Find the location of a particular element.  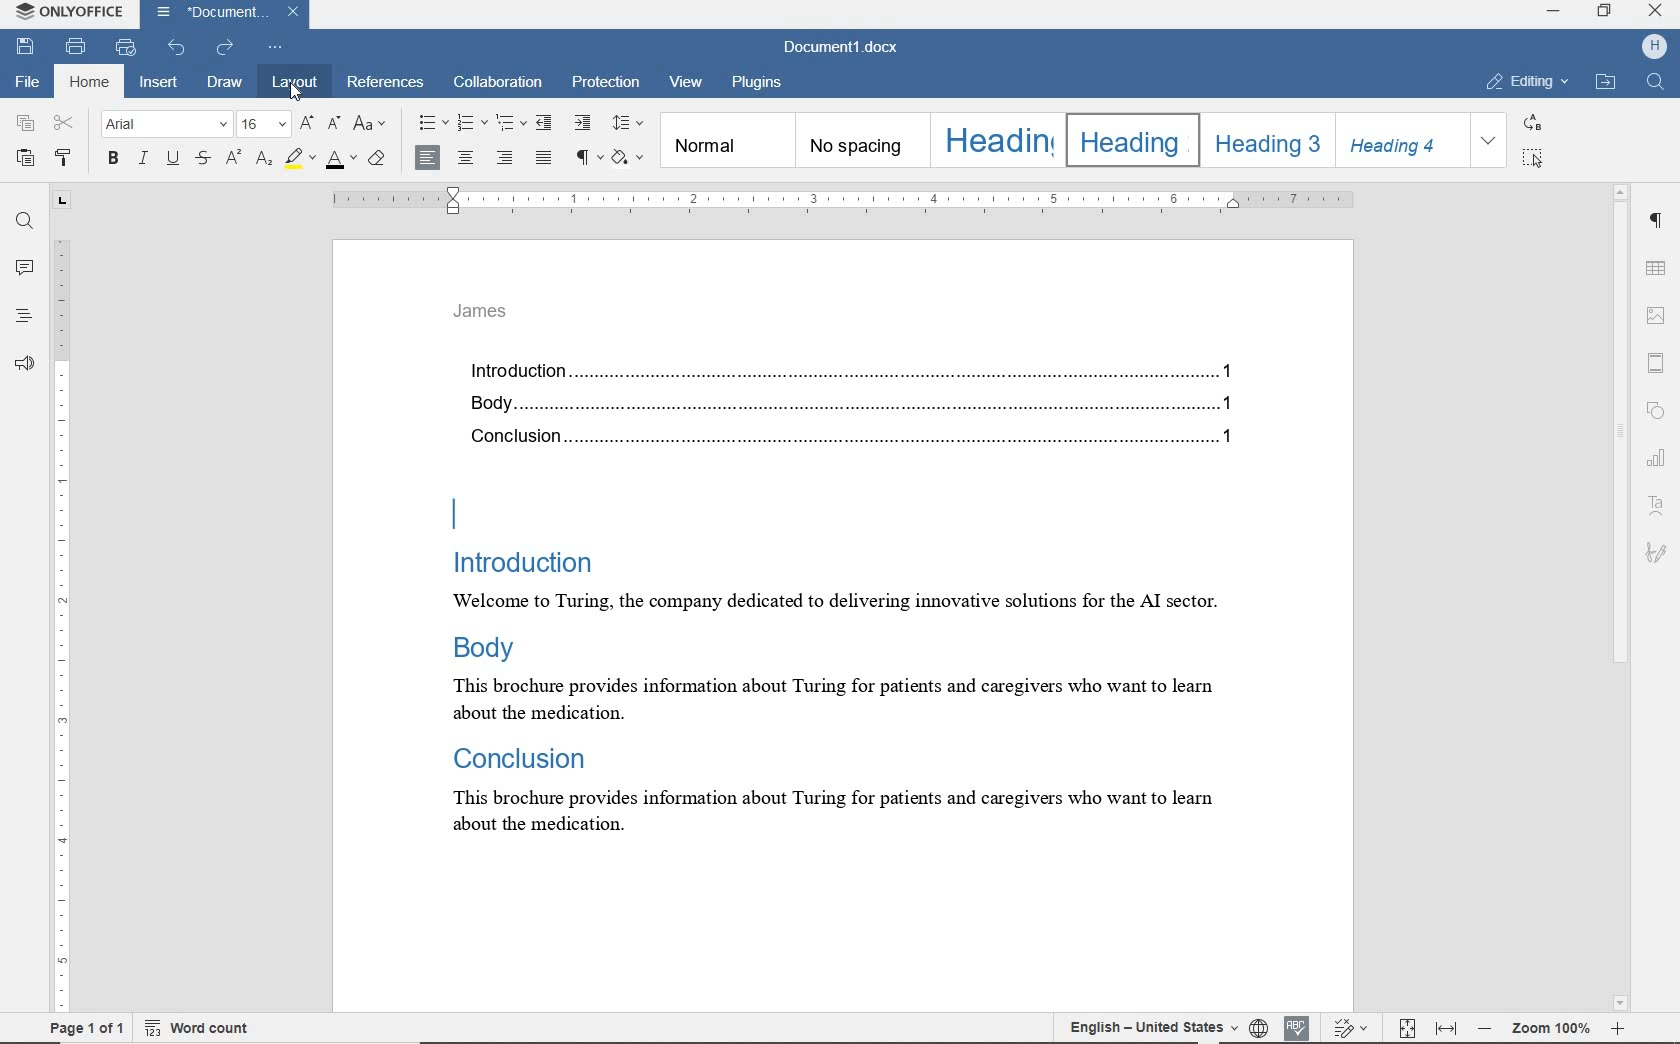

OPEN LINK LOCATION is located at coordinates (1609, 81).